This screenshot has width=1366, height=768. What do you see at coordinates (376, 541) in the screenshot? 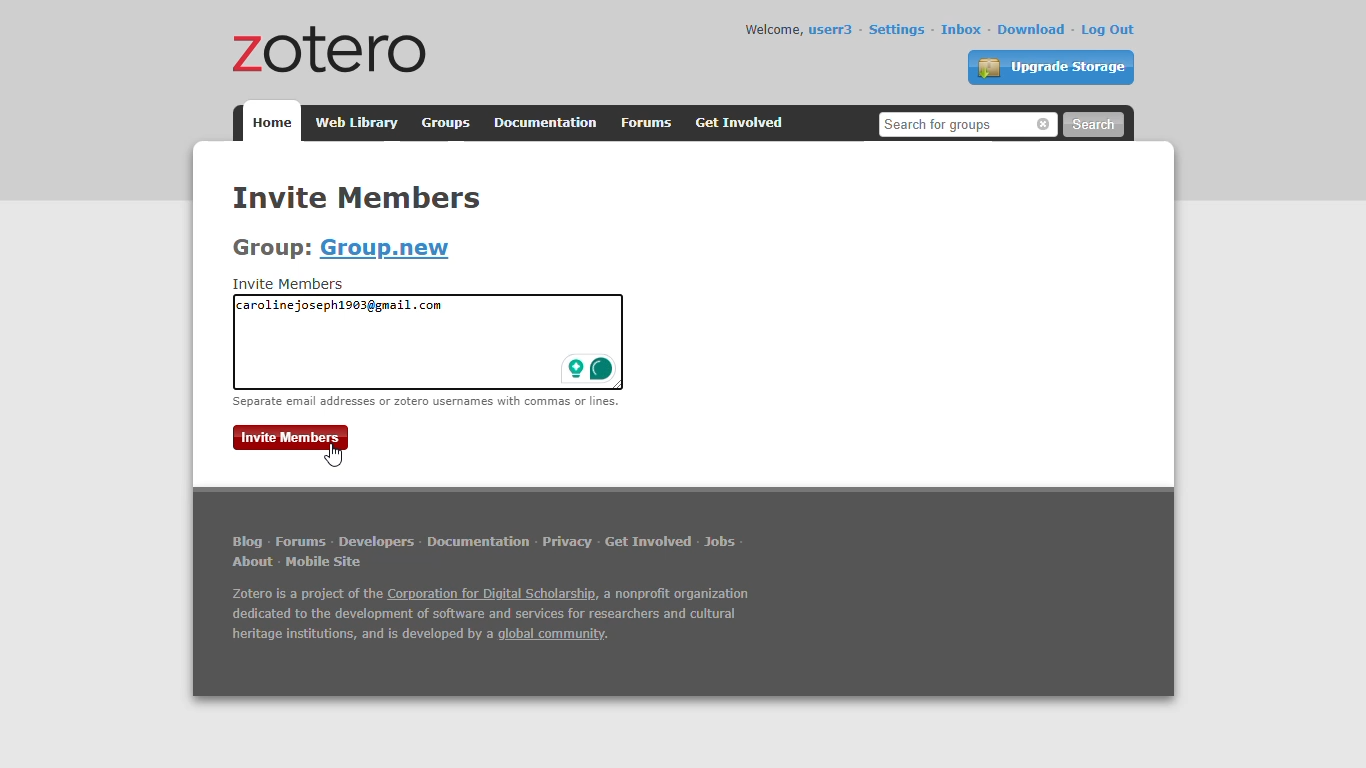
I see `developers` at bounding box center [376, 541].